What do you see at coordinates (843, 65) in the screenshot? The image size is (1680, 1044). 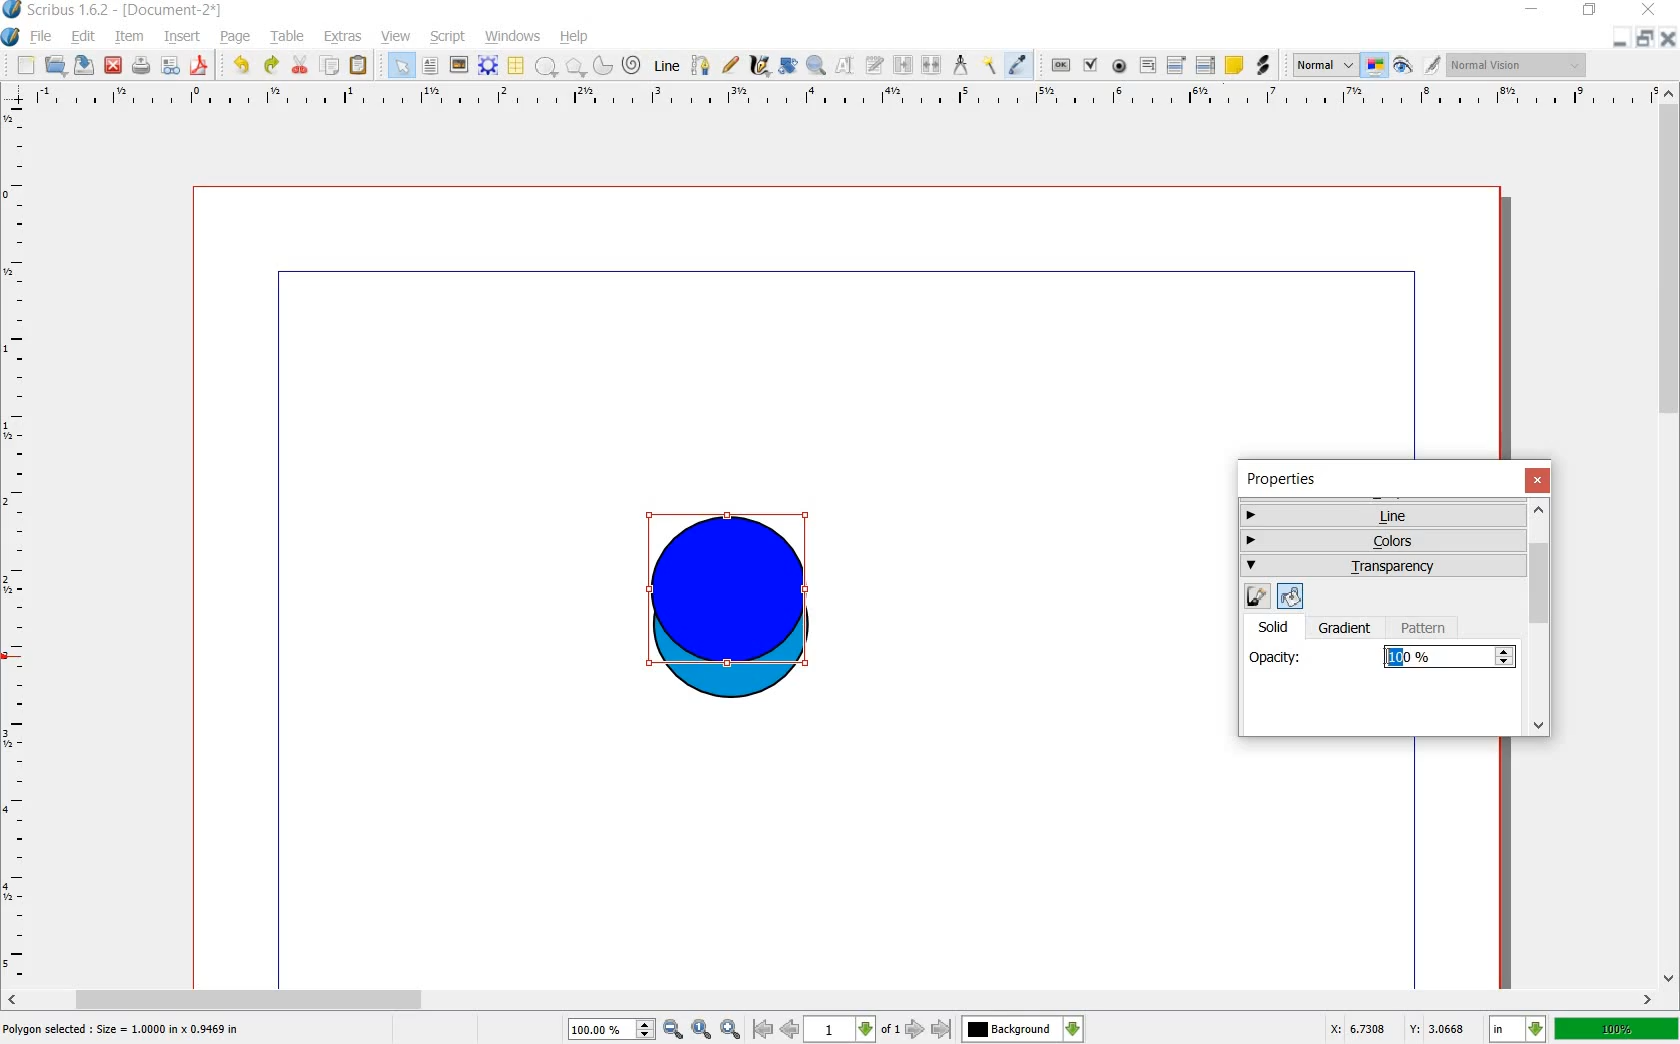 I see `edit contents of frame` at bounding box center [843, 65].